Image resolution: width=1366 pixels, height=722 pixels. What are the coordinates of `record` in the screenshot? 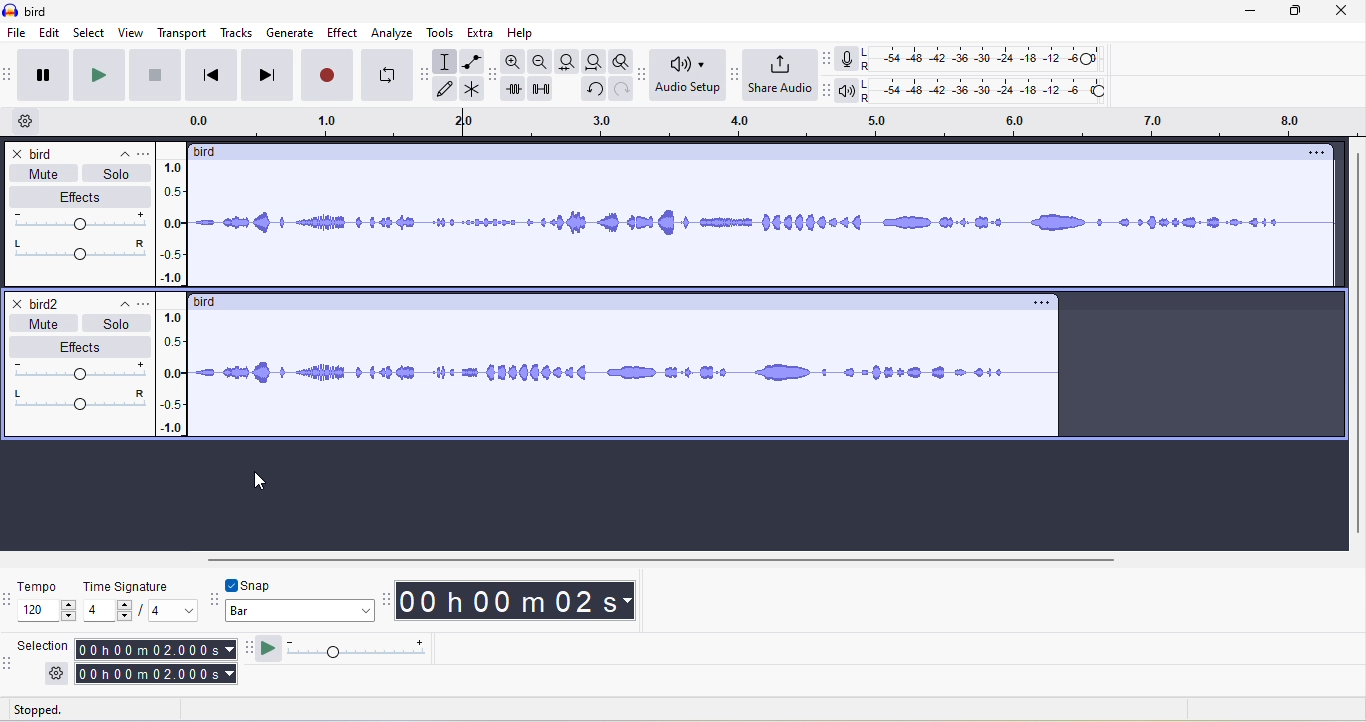 It's located at (329, 74).